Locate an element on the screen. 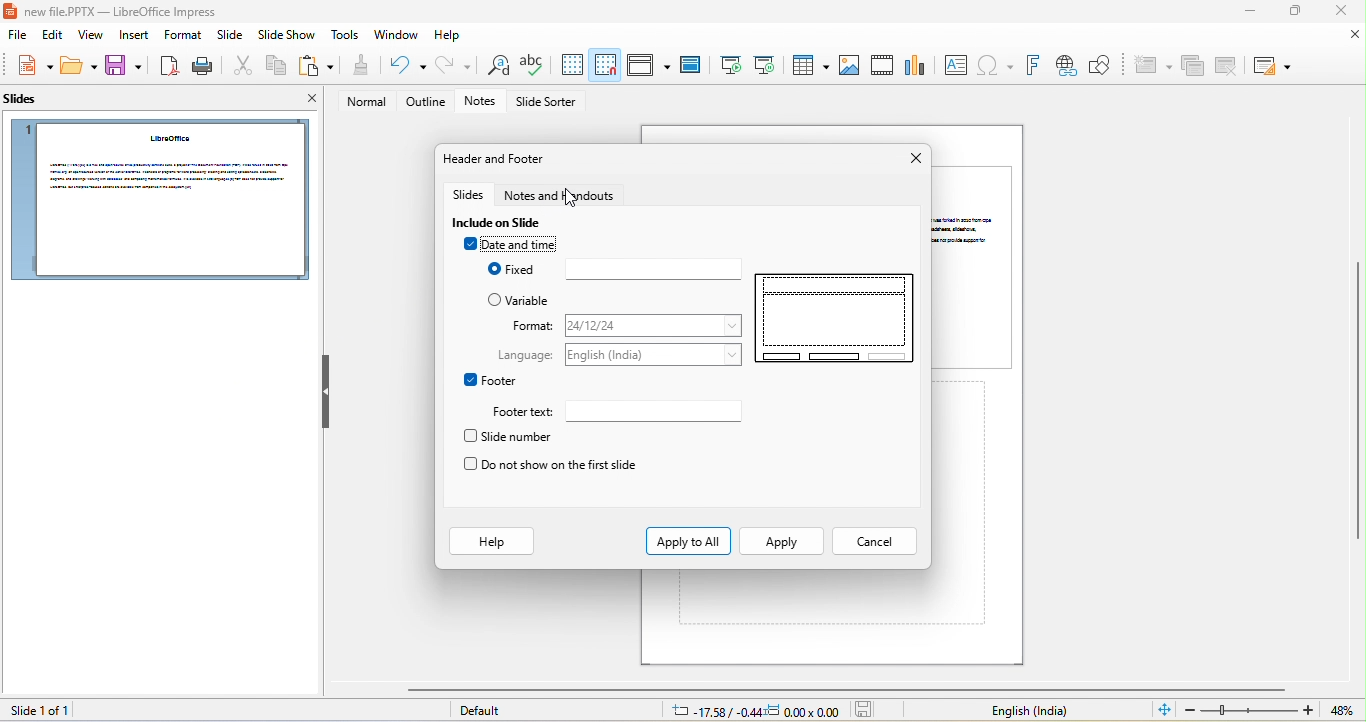  slides is located at coordinates (470, 196).